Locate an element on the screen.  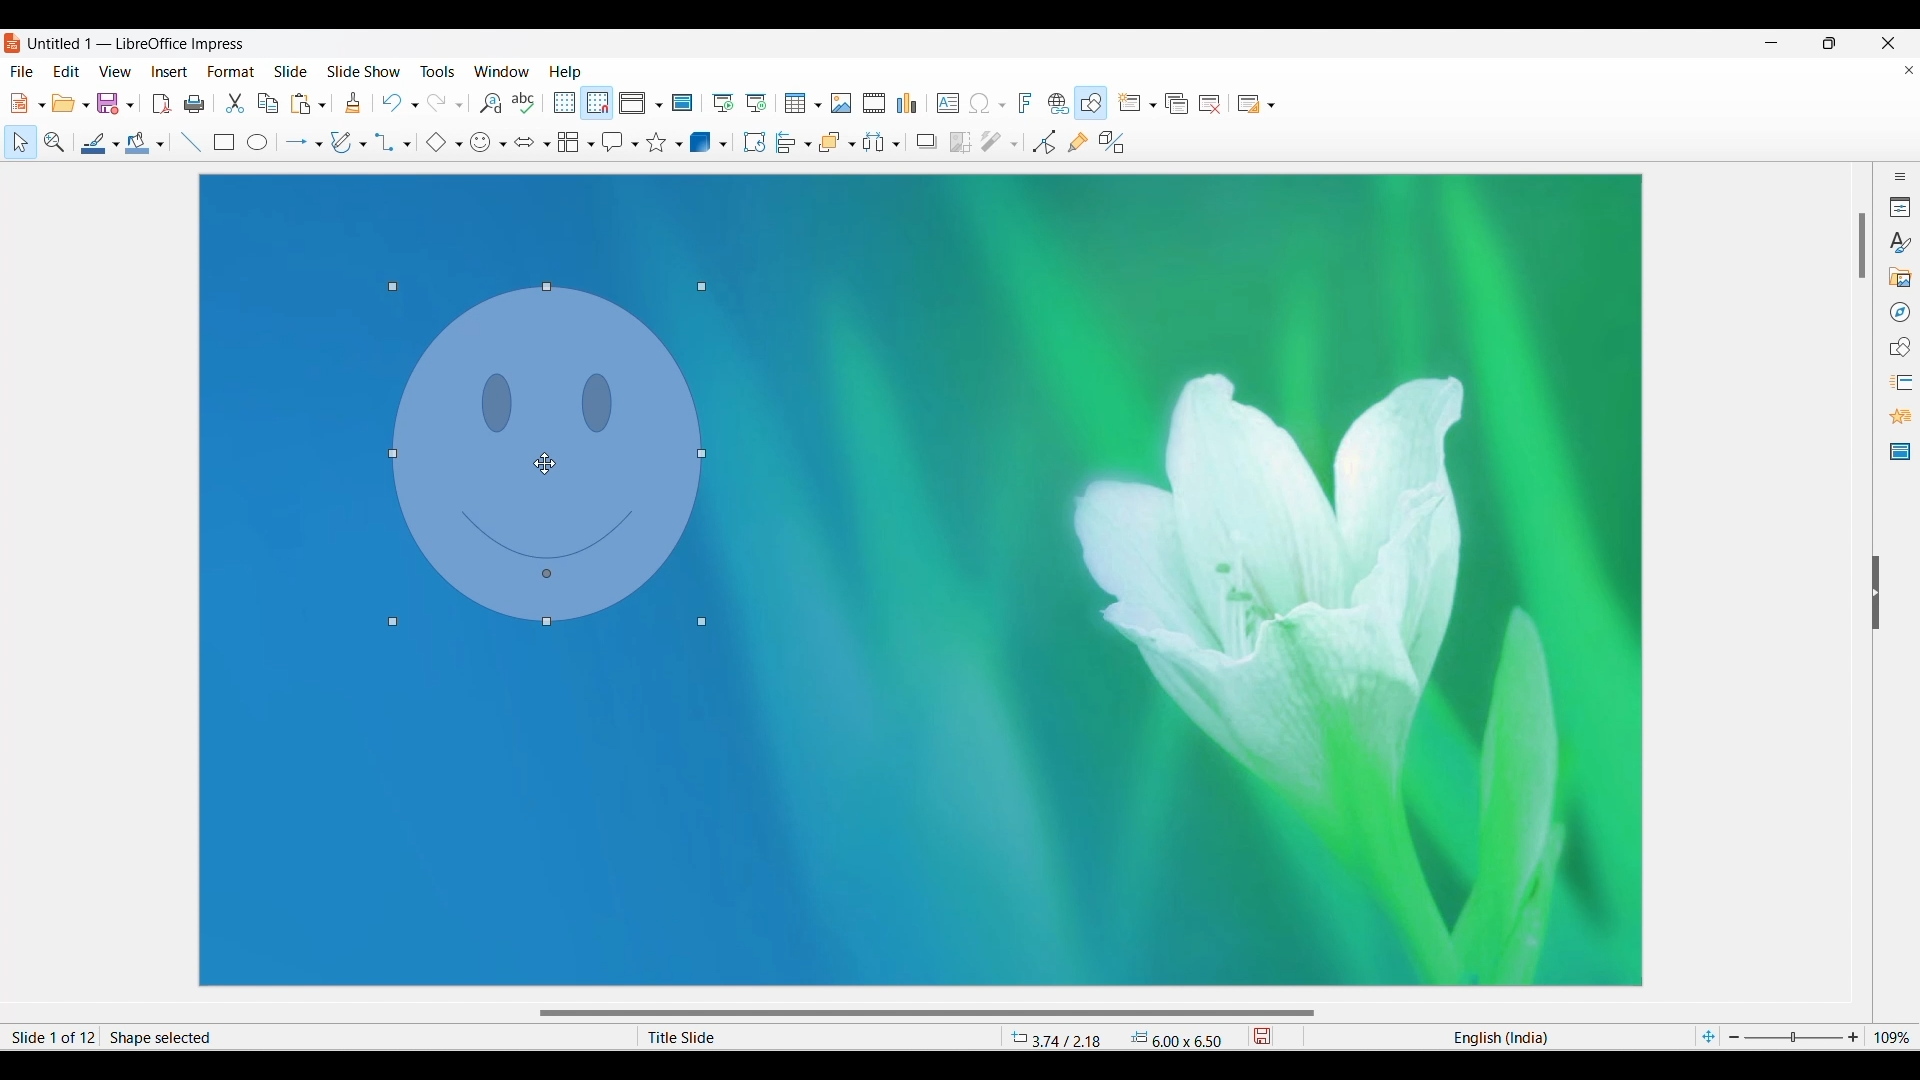
Help is located at coordinates (564, 72).